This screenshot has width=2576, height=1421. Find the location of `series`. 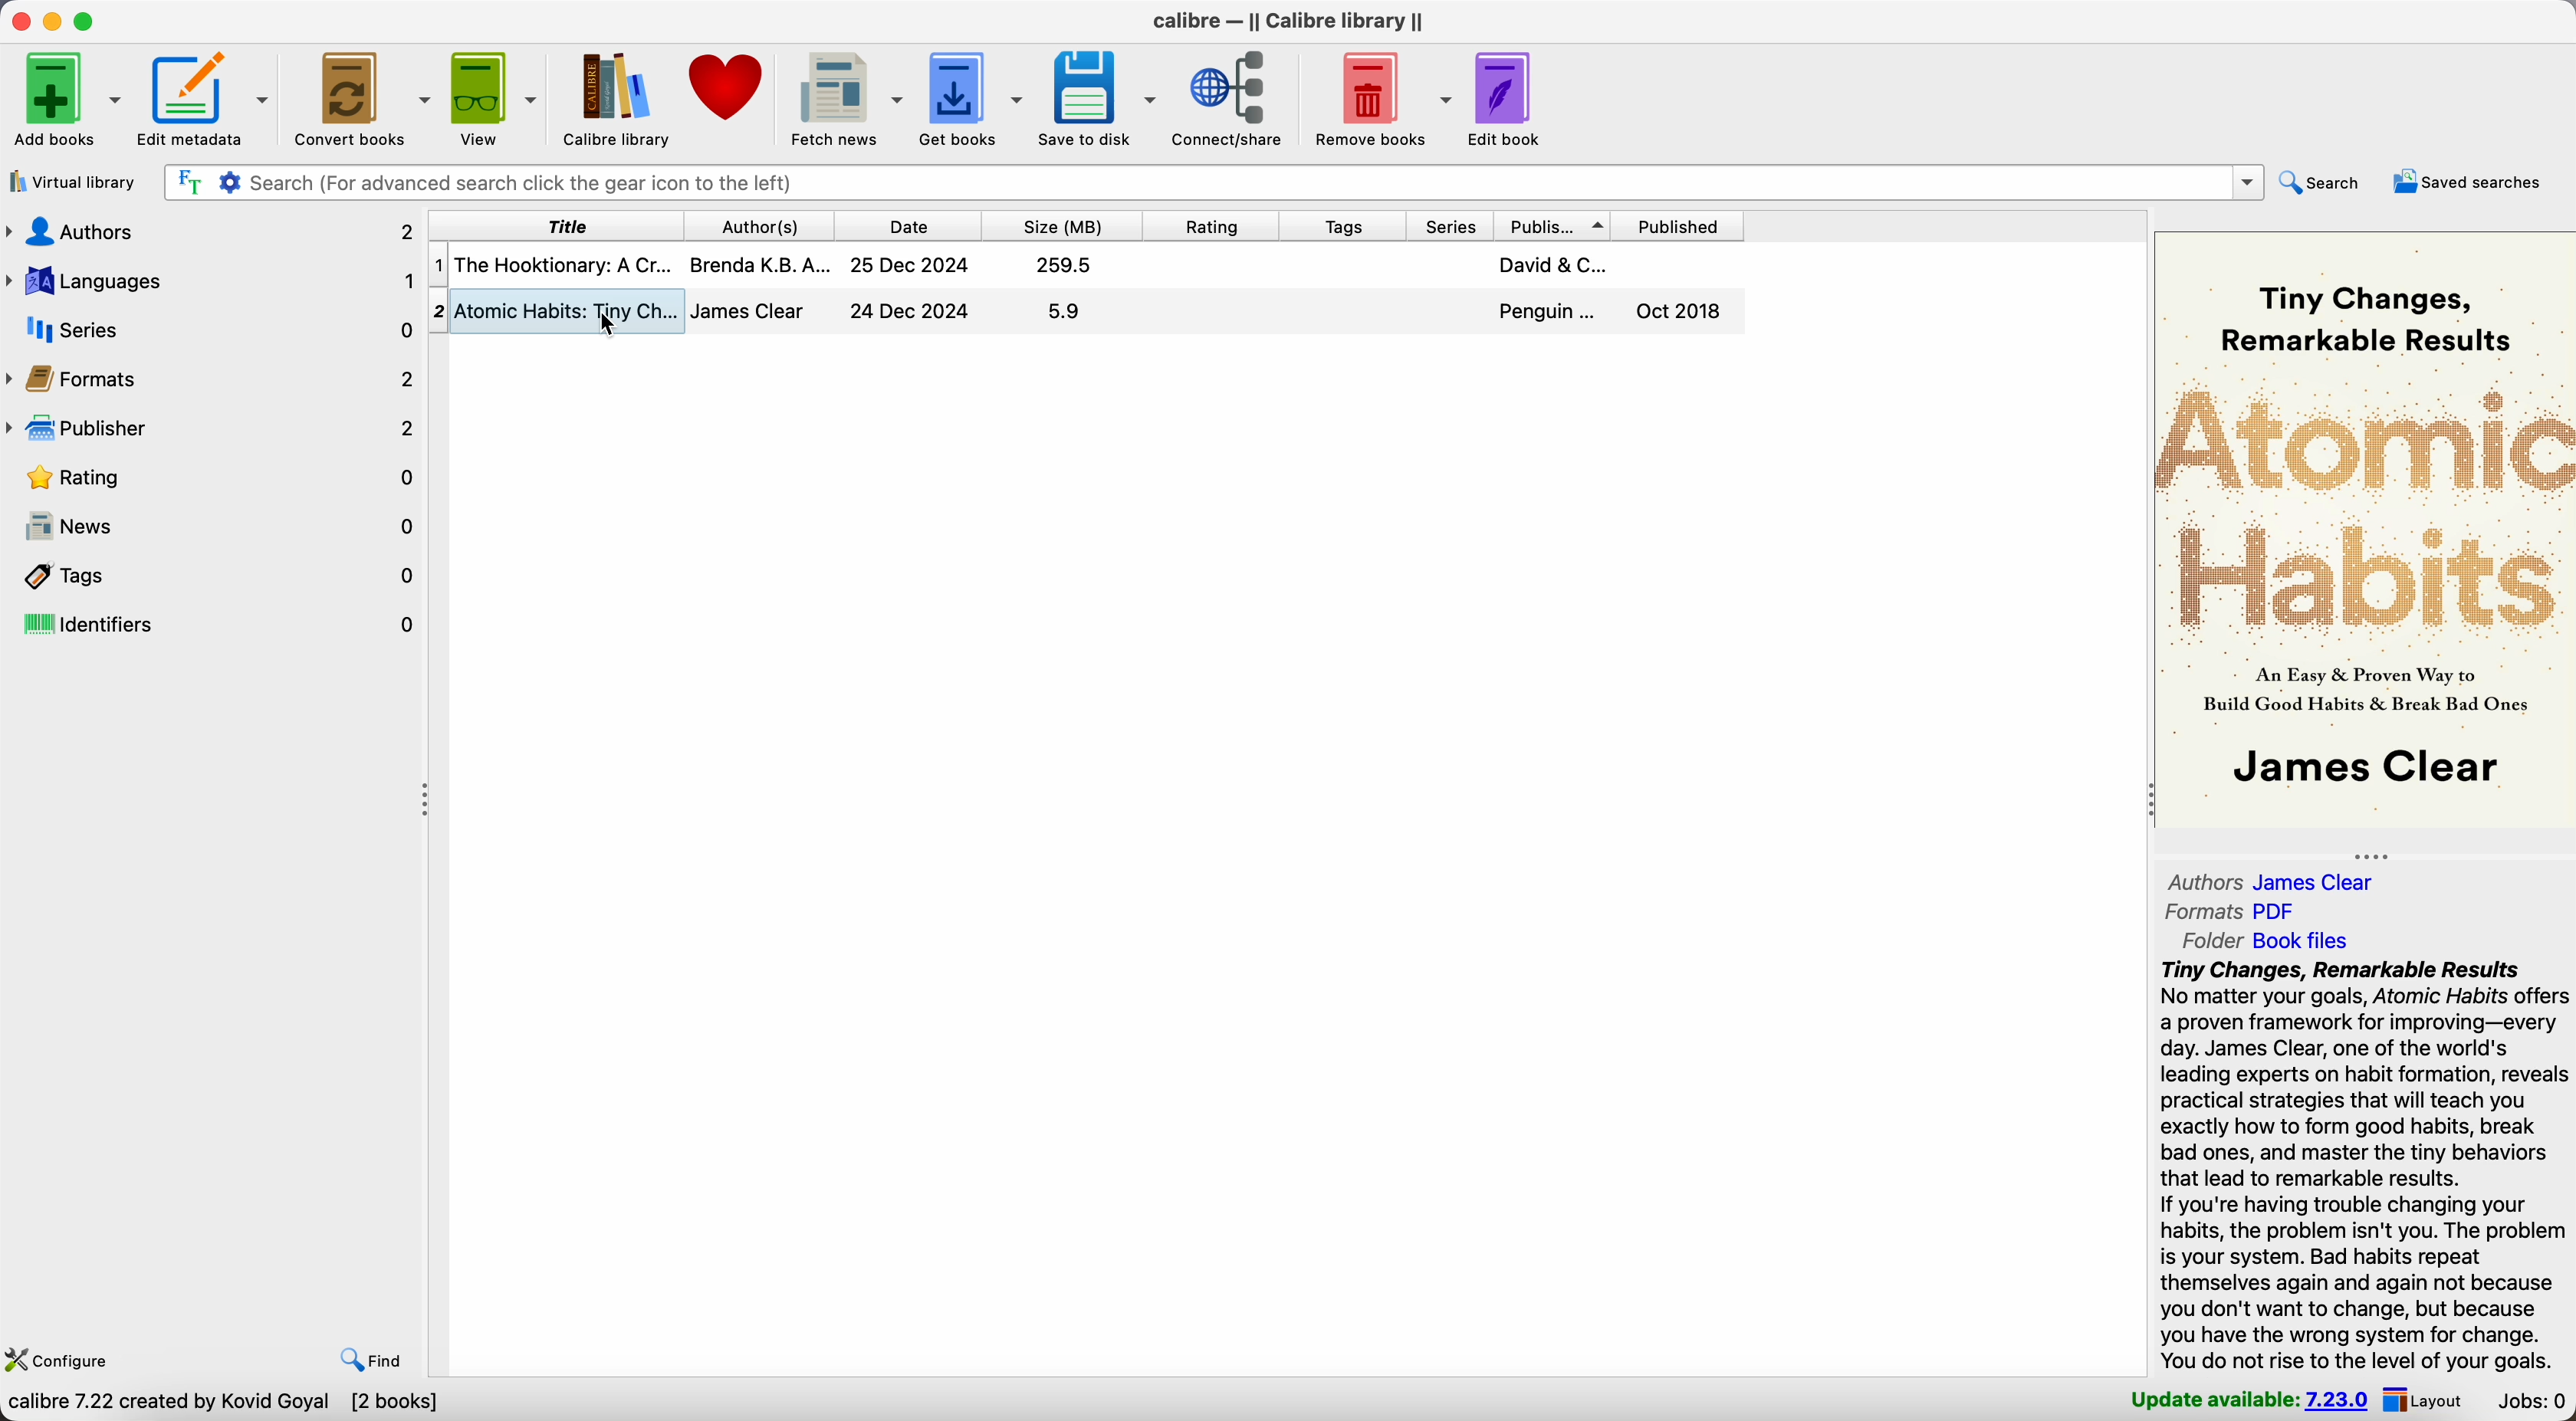

series is located at coordinates (211, 330).